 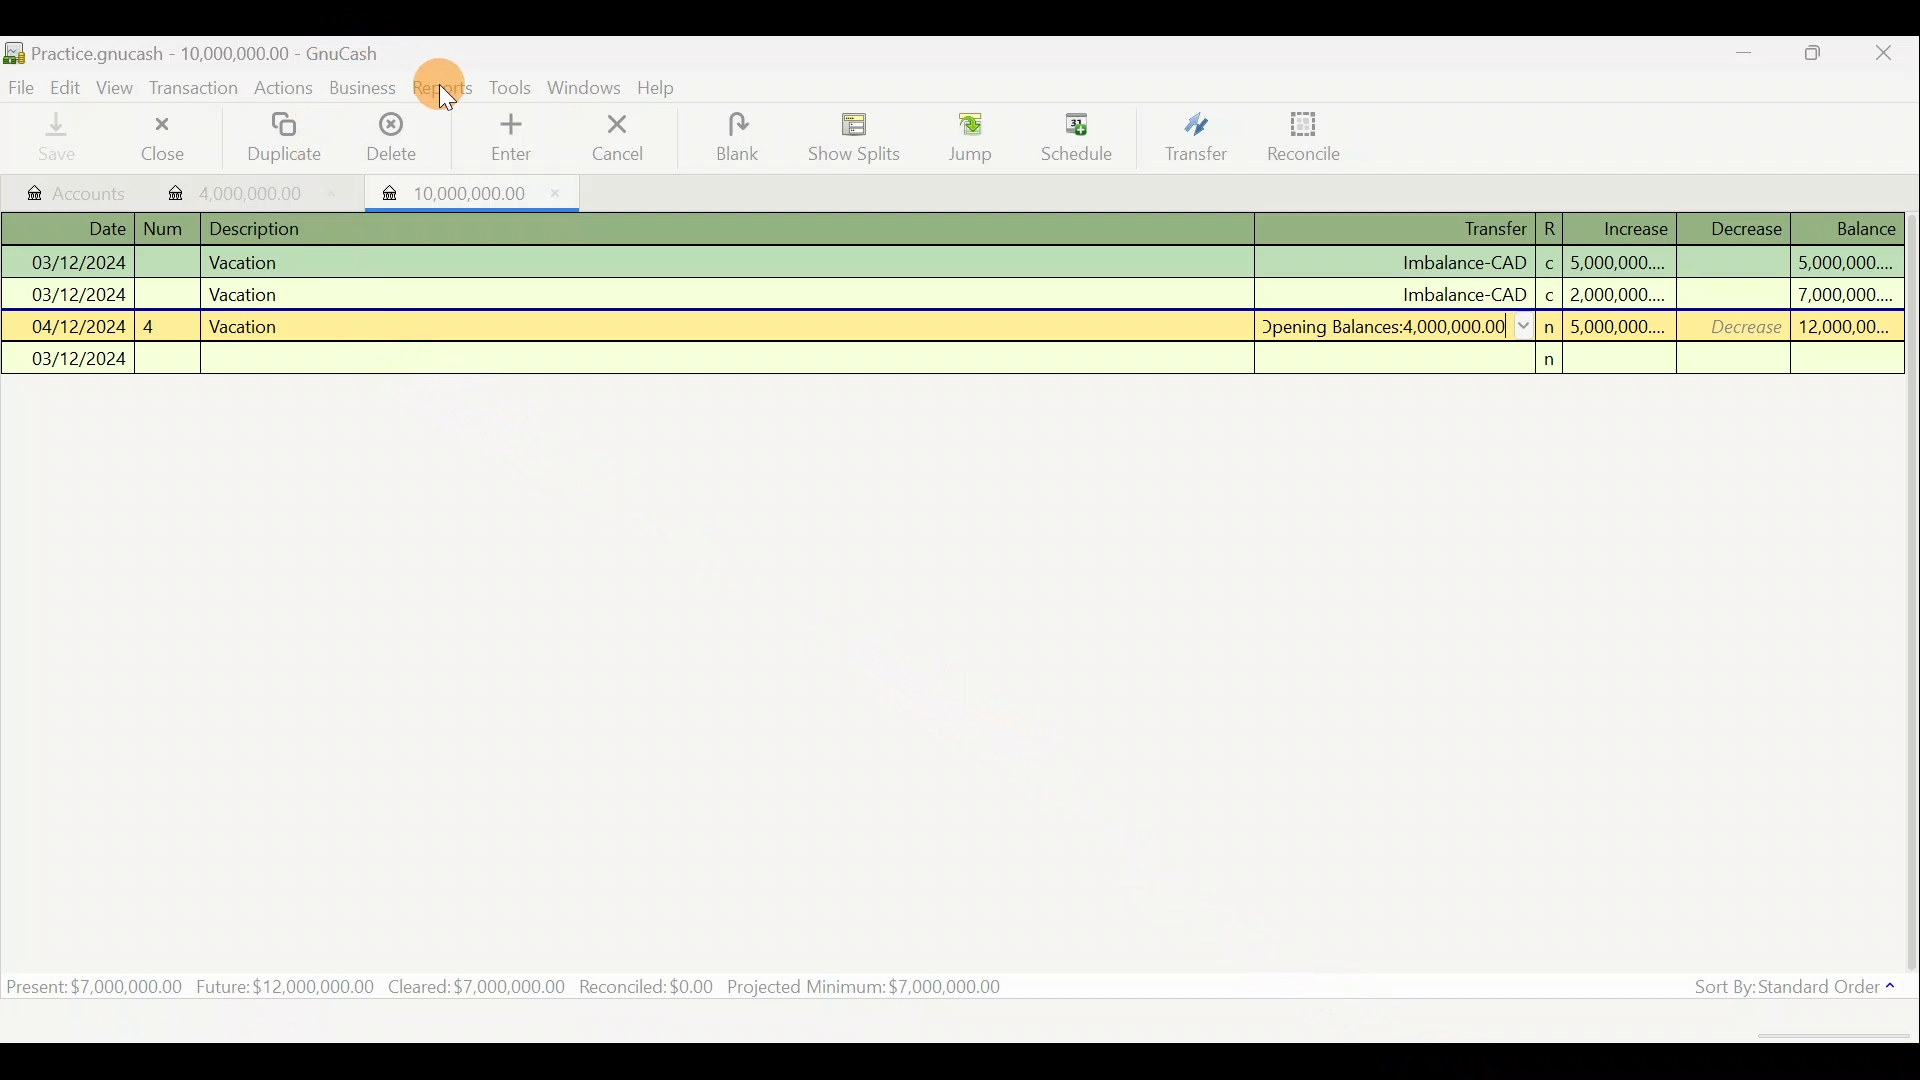 What do you see at coordinates (1908, 564) in the screenshot?
I see `Scroll bar` at bounding box center [1908, 564].